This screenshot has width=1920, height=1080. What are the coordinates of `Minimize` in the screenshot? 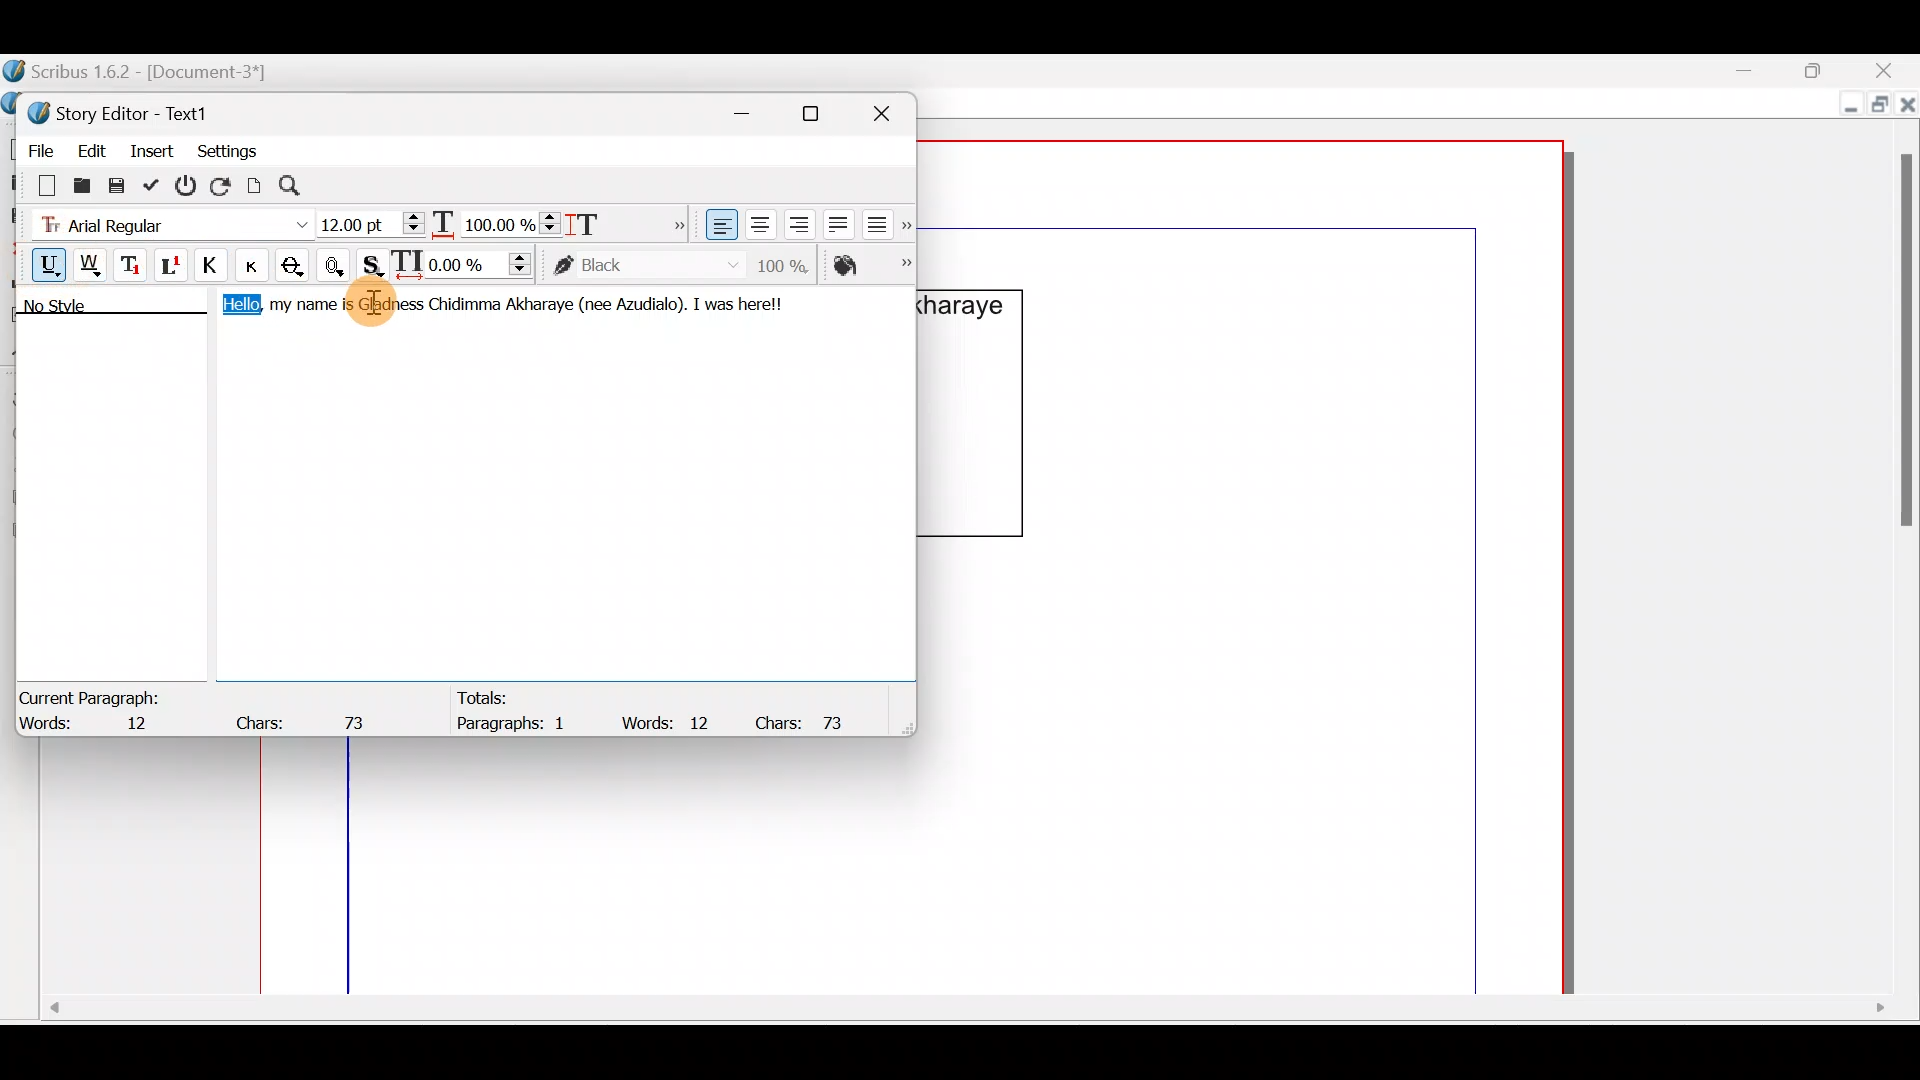 It's located at (1846, 107).